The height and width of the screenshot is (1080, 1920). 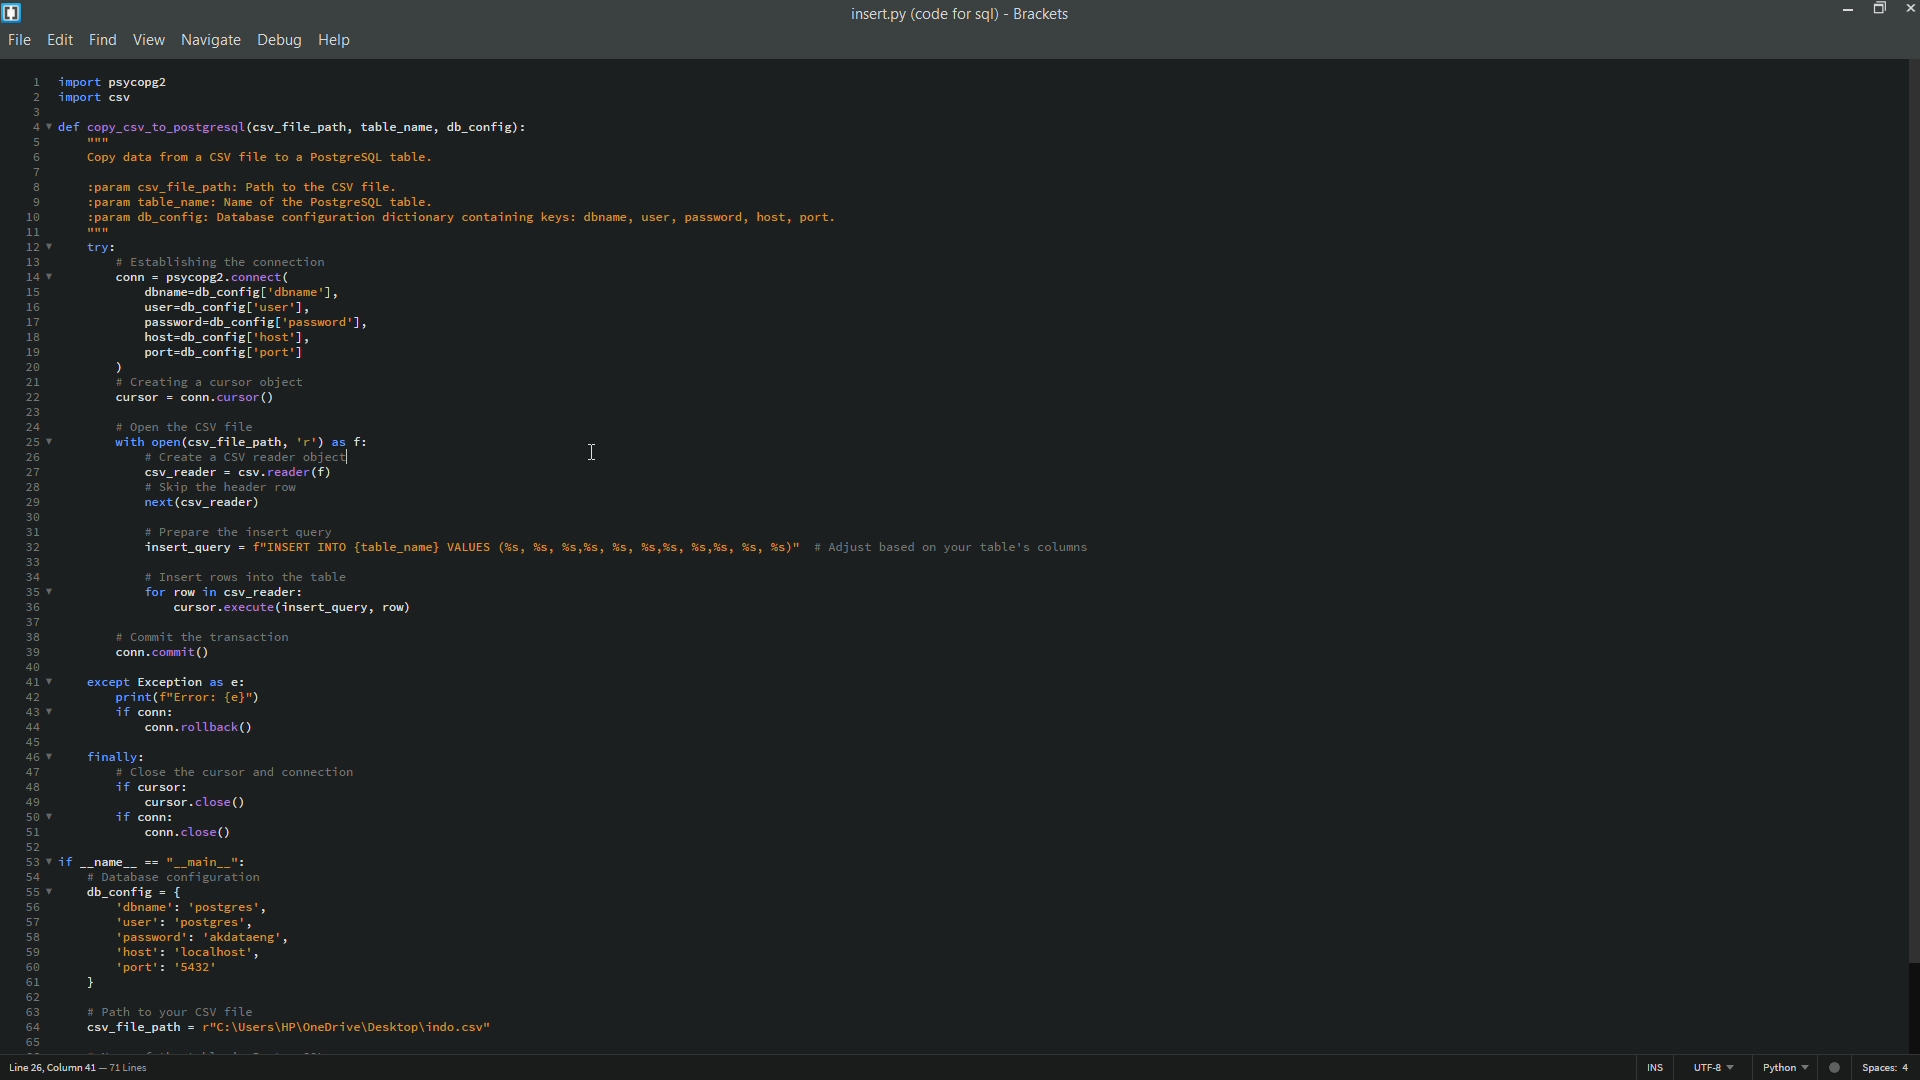 I want to click on scroll bar, so click(x=1911, y=516).